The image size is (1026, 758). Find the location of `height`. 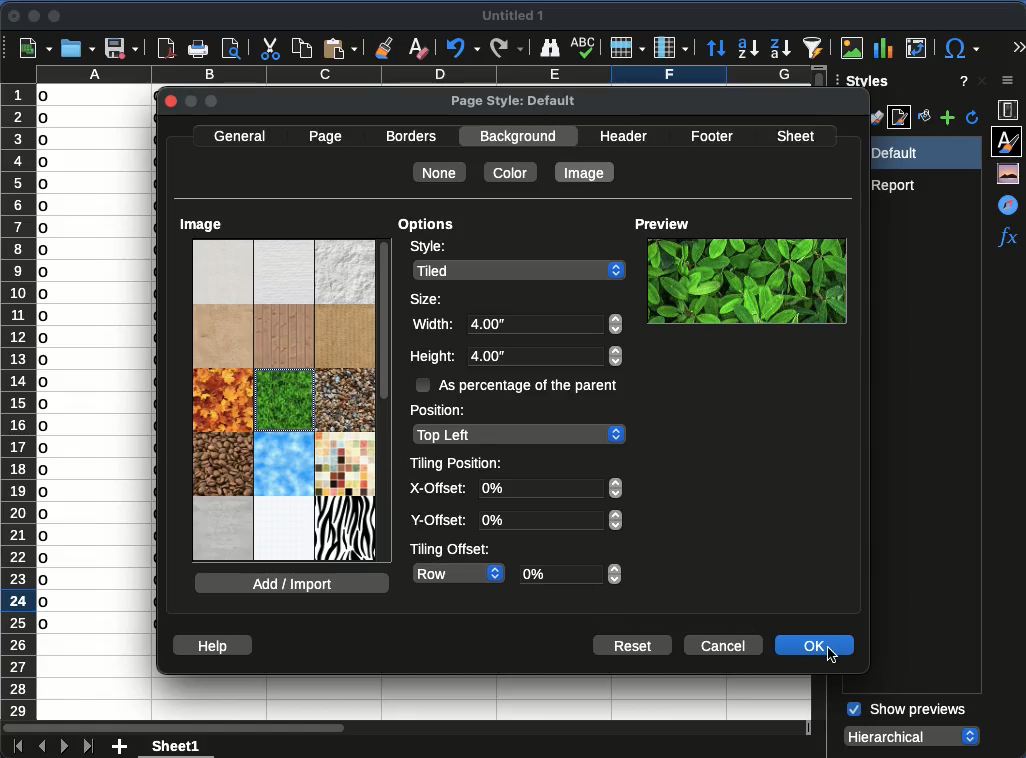

height is located at coordinates (433, 359).